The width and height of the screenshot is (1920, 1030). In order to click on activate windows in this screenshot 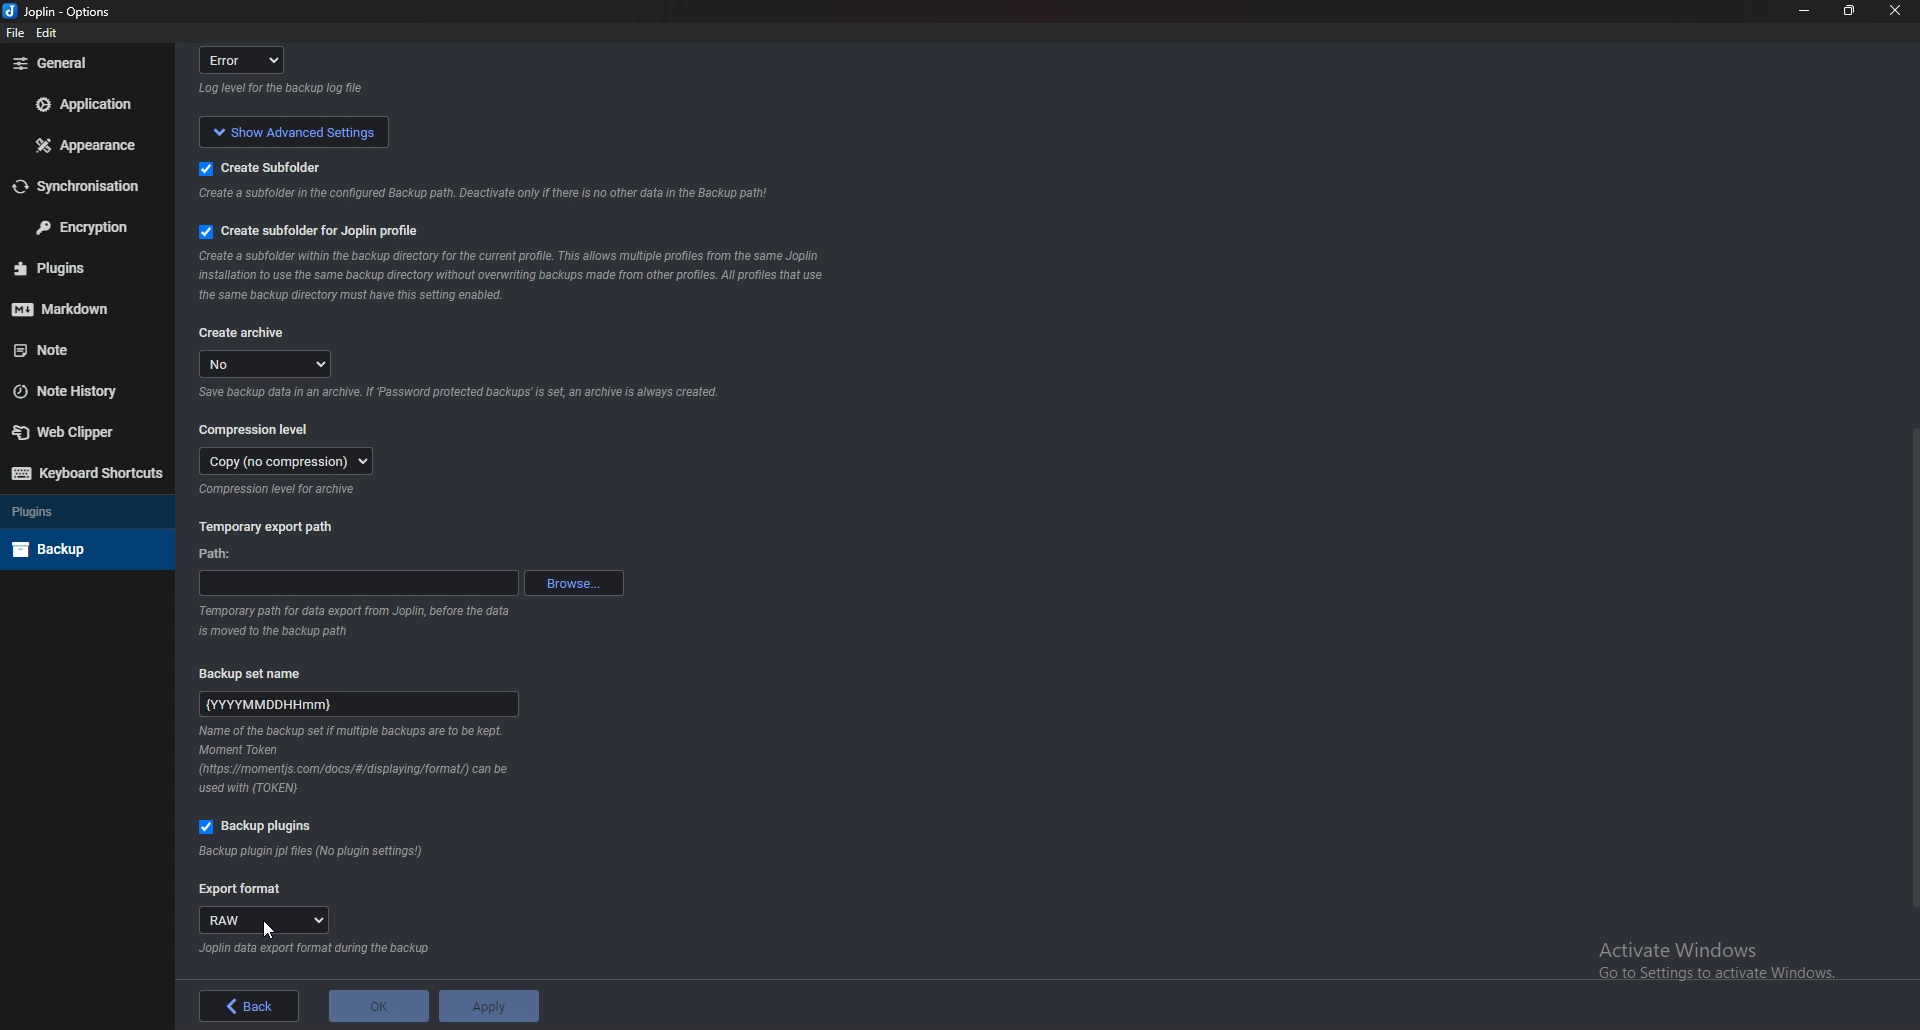, I will do `click(1727, 956)`.